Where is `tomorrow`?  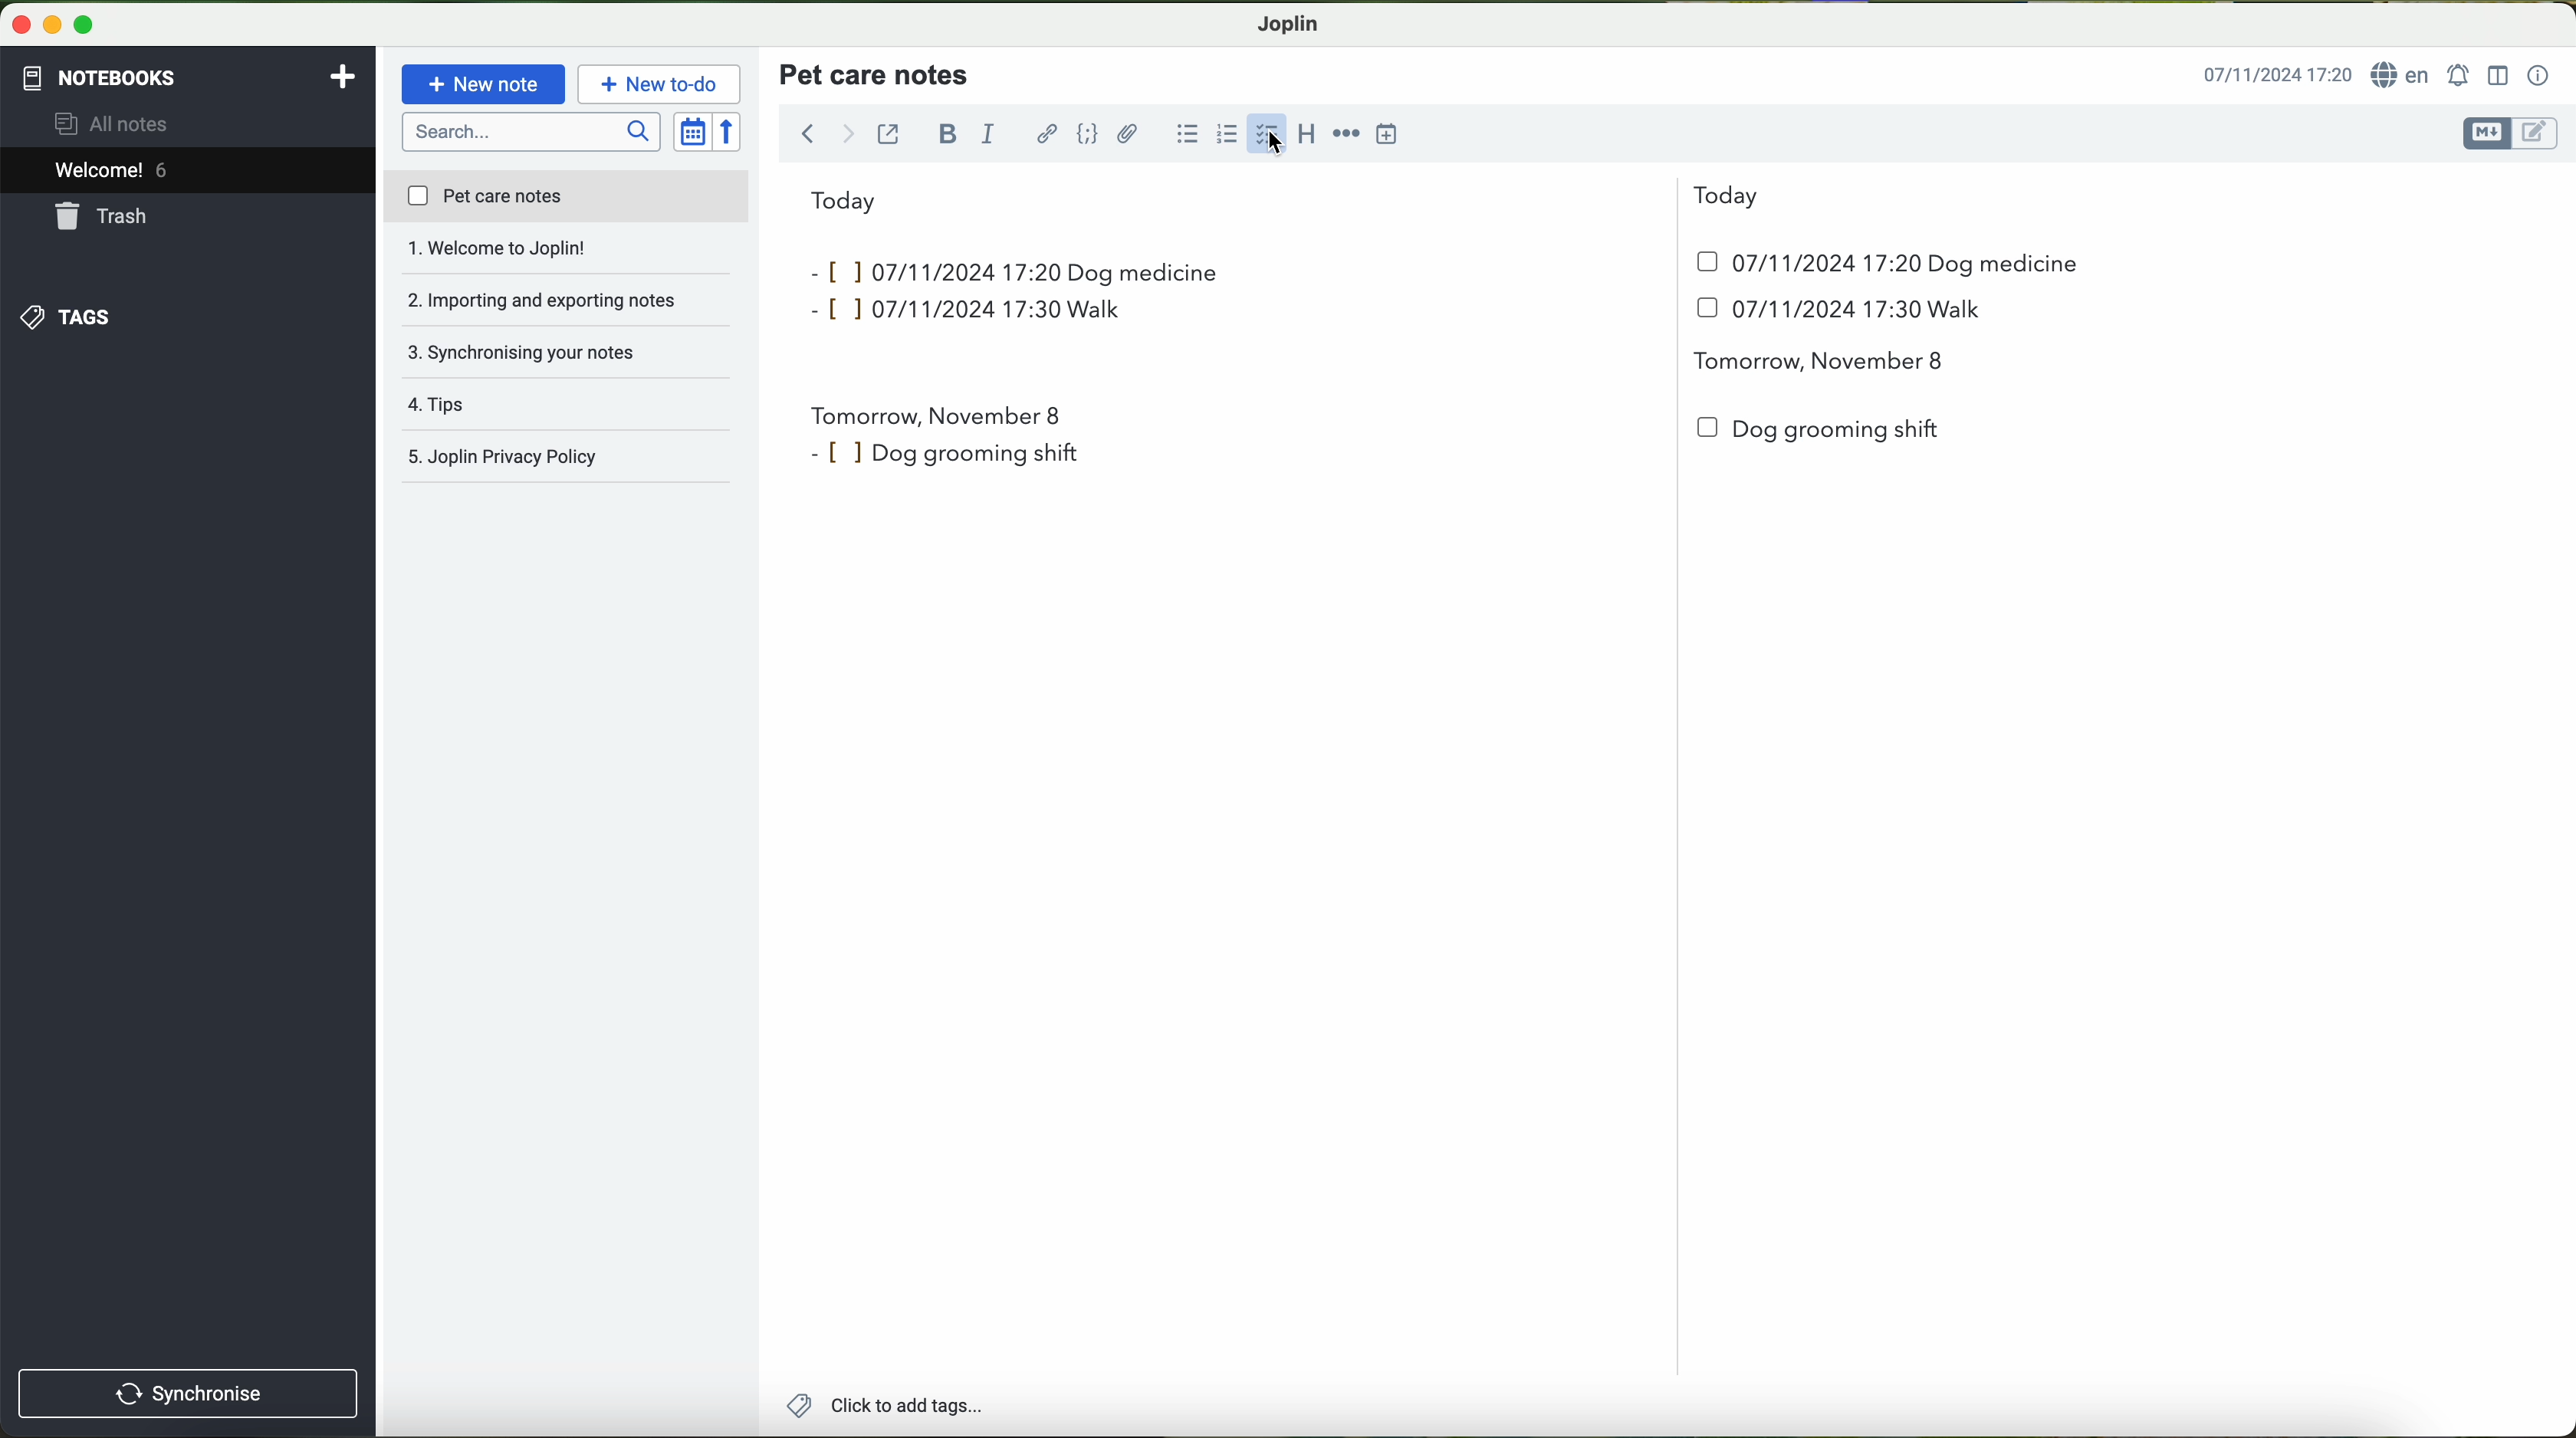 tomorrow is located at coordinates (937, 410).